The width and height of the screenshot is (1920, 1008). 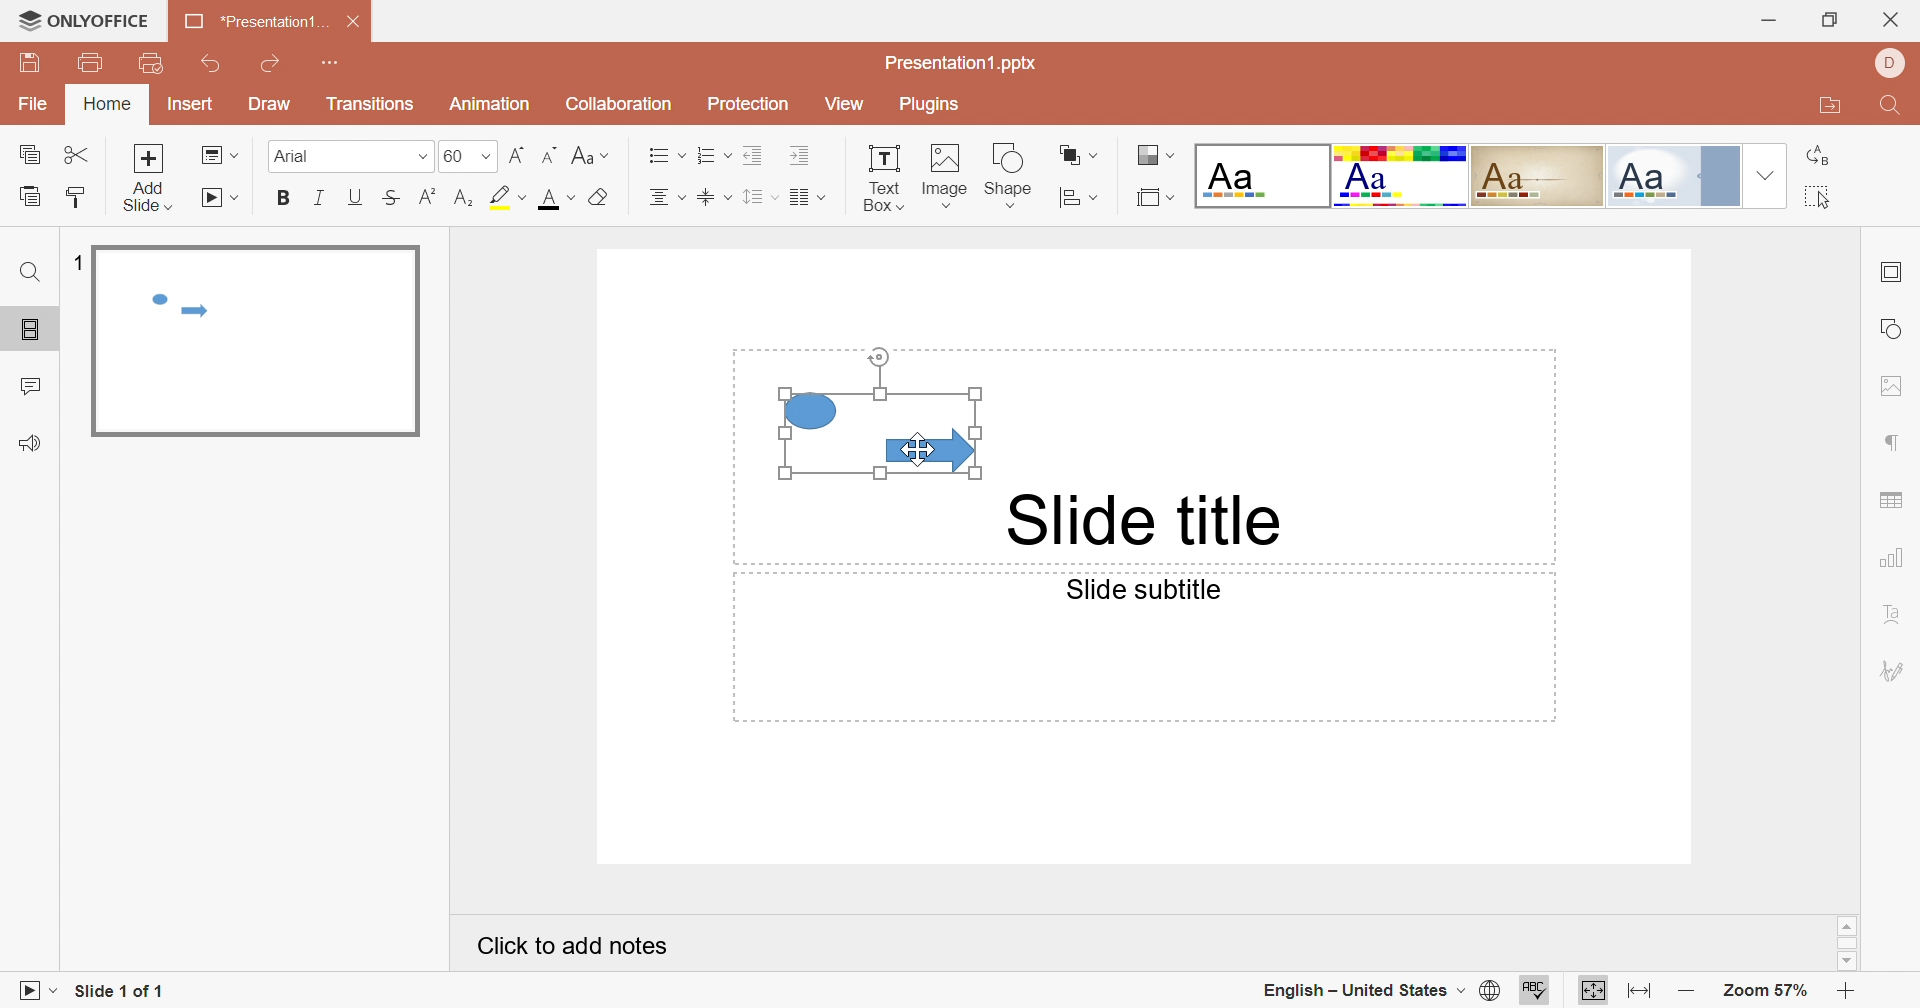 What do you see at coordinates (881, 414) in the screenshot?
I see `Grouped shapes` at bounding box center [881, 414].